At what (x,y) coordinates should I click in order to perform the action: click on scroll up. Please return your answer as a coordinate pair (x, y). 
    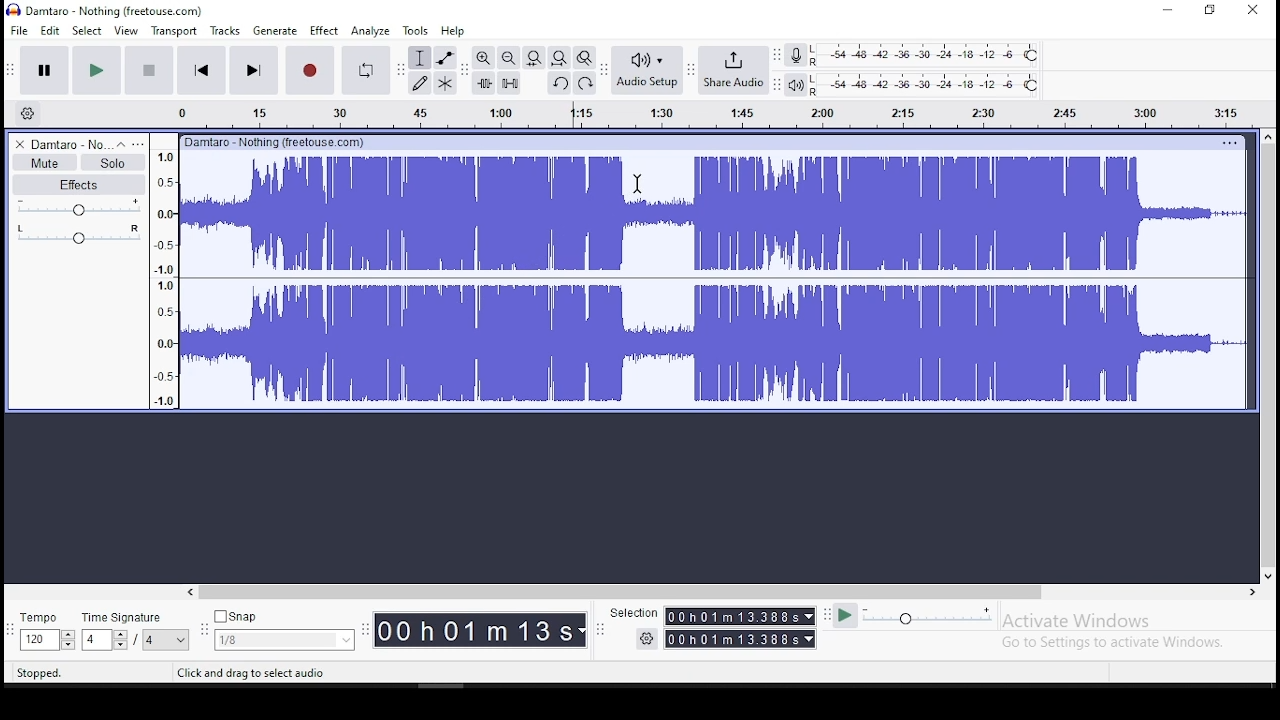
    Looking at the image, I should click on (1269, 137).